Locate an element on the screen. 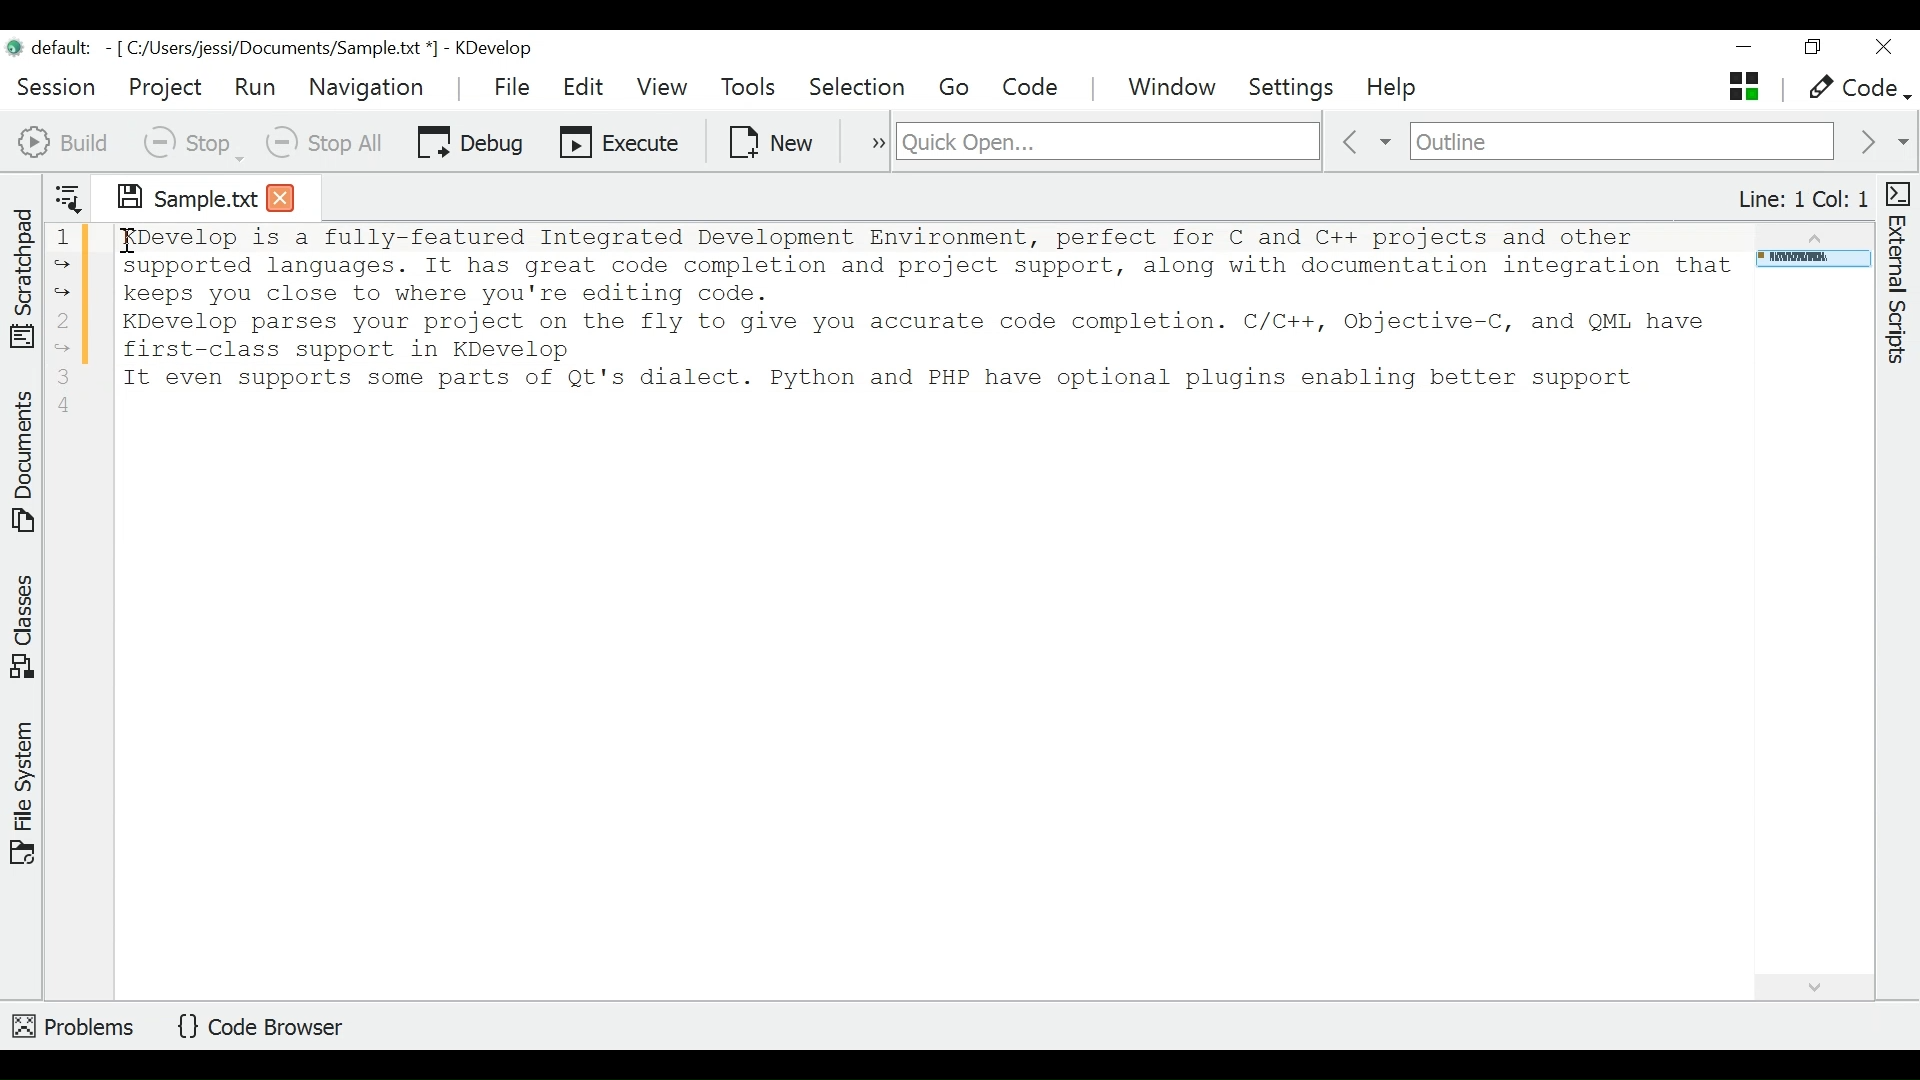  Edit is located at coordinates (585, 87).